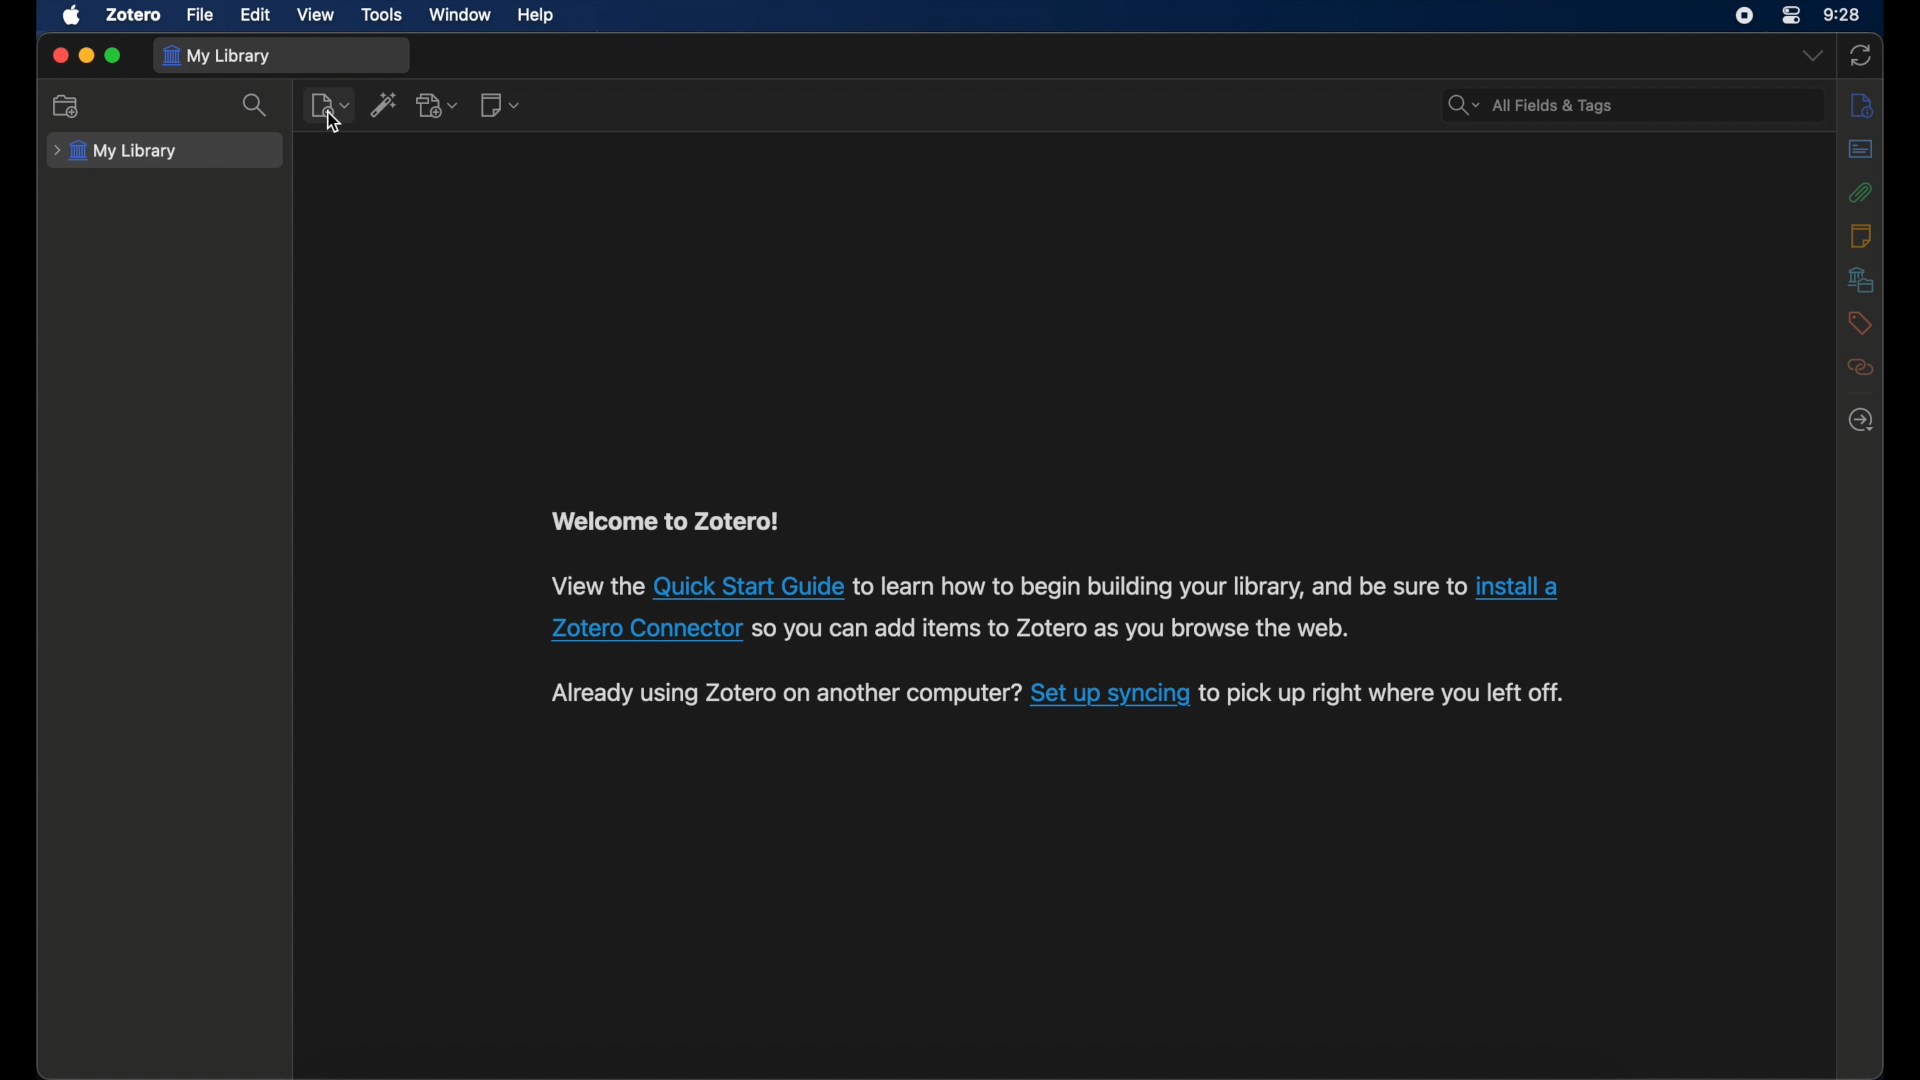 This screenshot has height=1080, width=1920. What do you see at coordinates (258, 104) in the screenshot?
I see `search` at bounding box center [258, 104].